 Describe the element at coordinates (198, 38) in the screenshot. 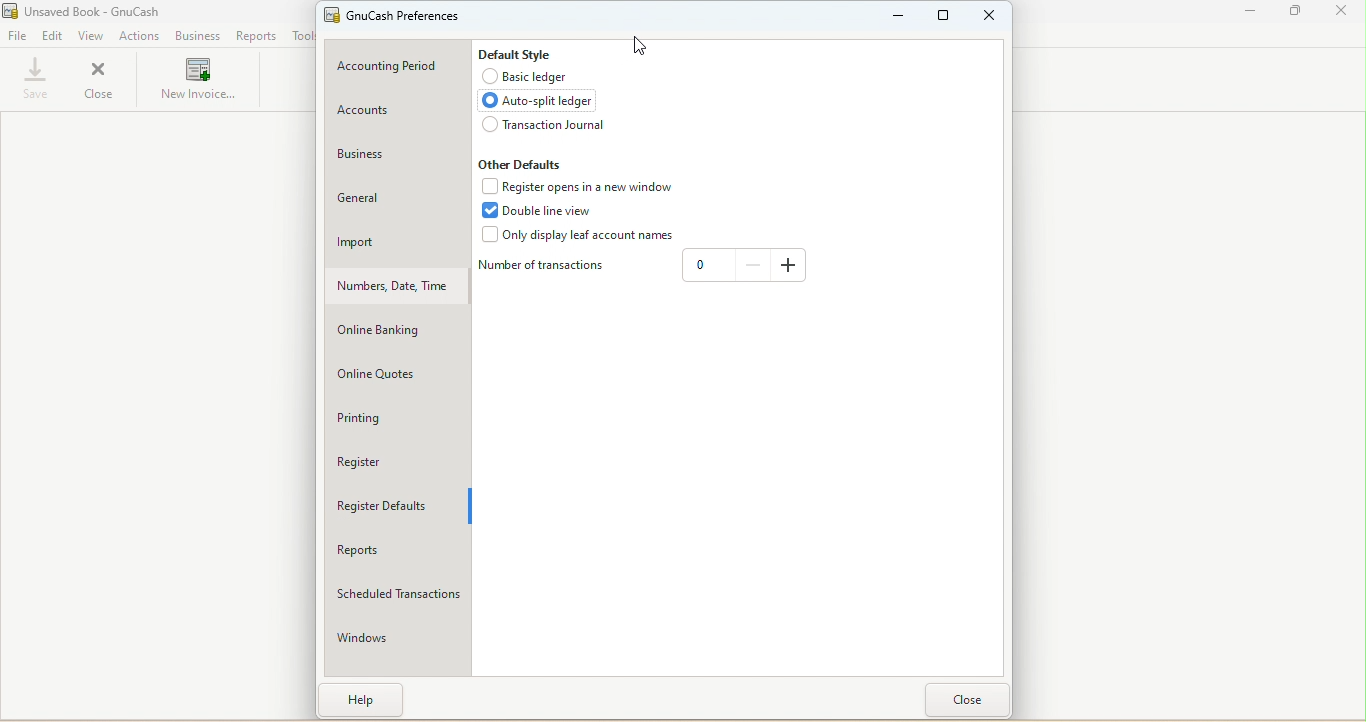

I see `Business` at that location.